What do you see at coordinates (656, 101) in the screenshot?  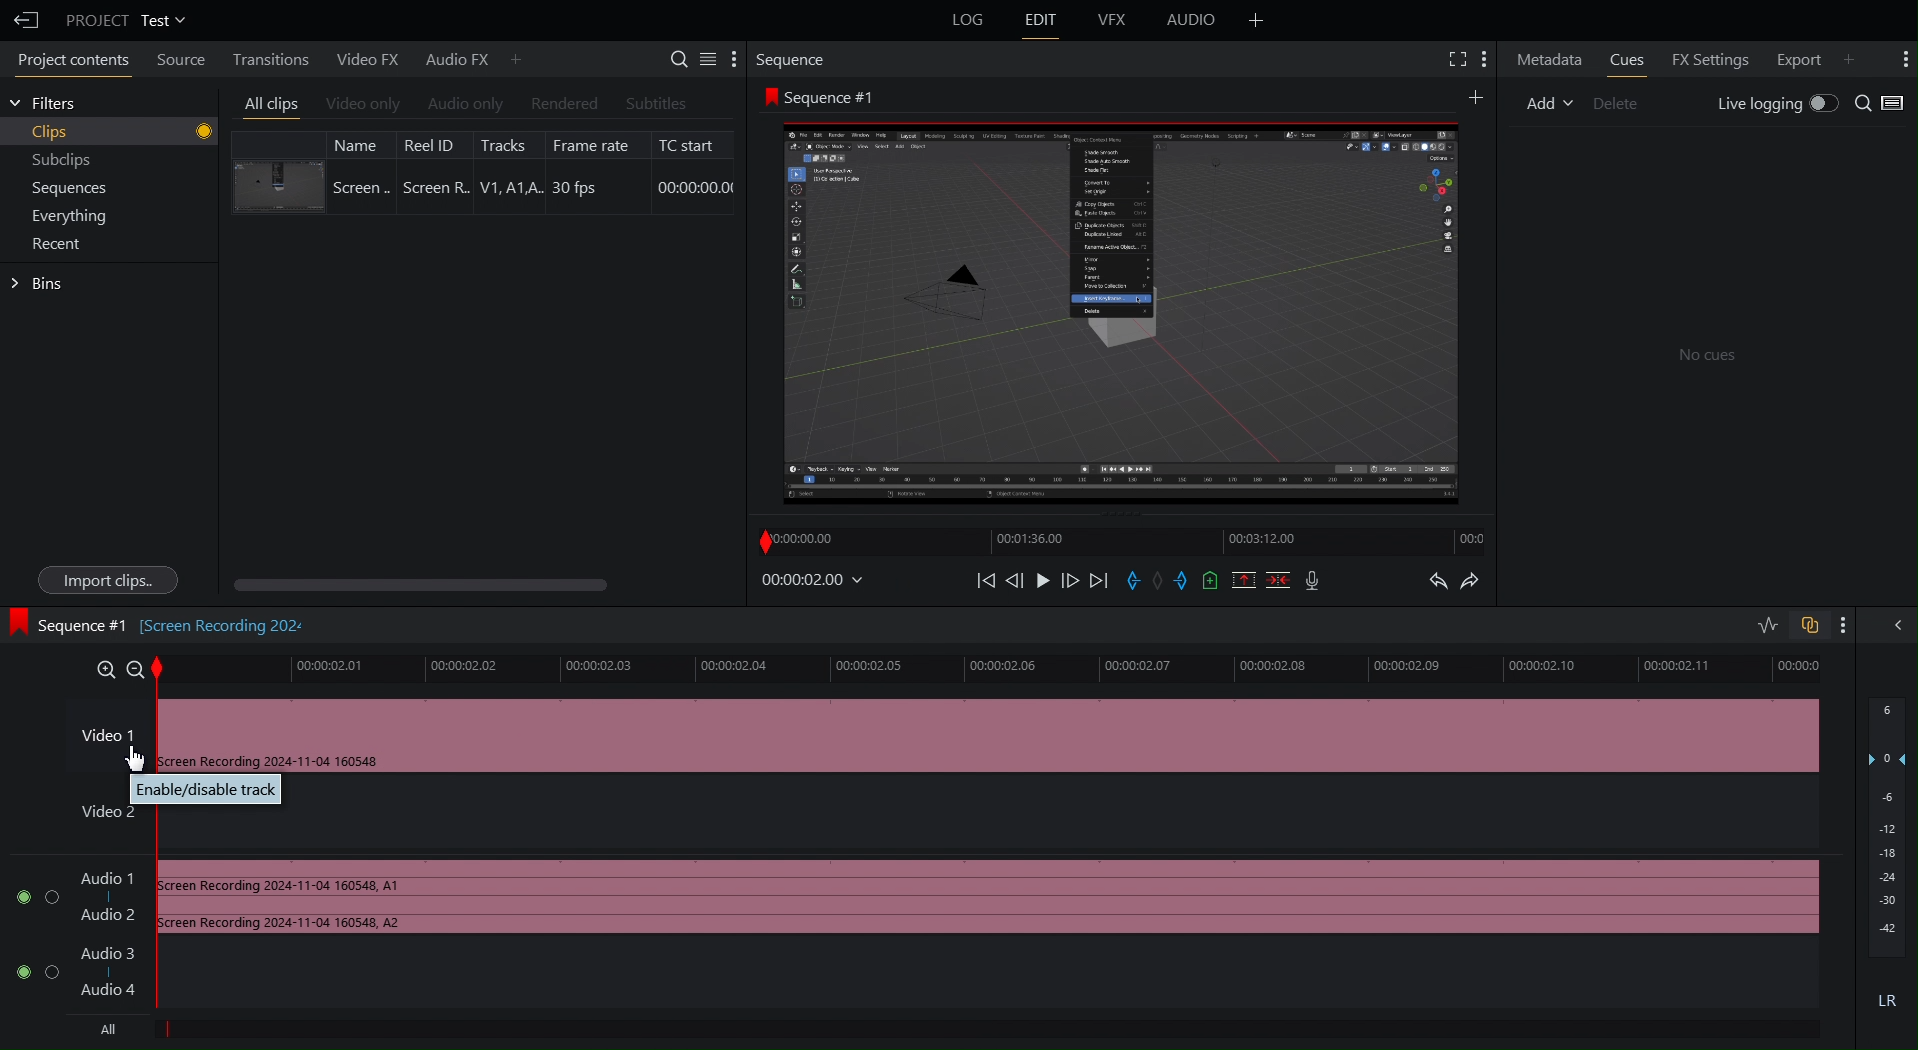 I see `Subtitle` at bounding box center [656, 101].